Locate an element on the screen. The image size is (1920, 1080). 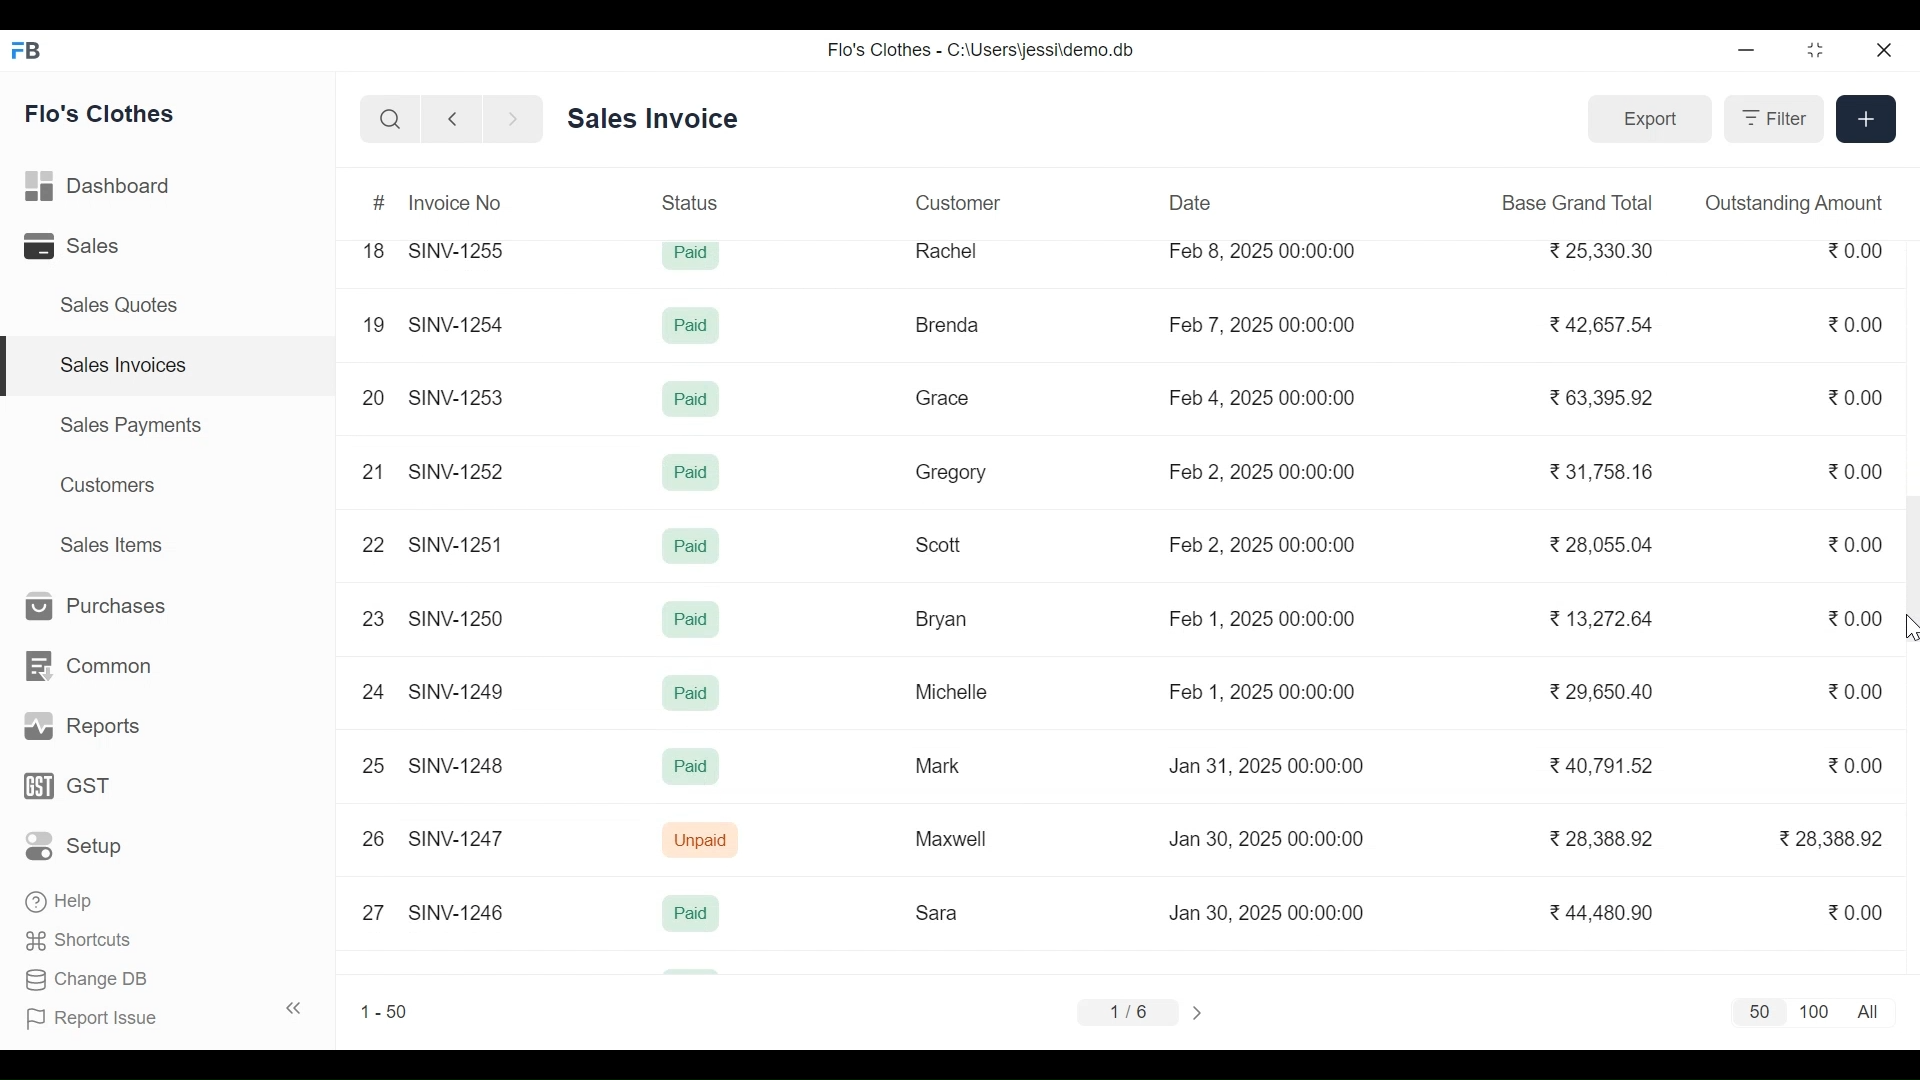
Dashboard is located at coordinates (100, 188).